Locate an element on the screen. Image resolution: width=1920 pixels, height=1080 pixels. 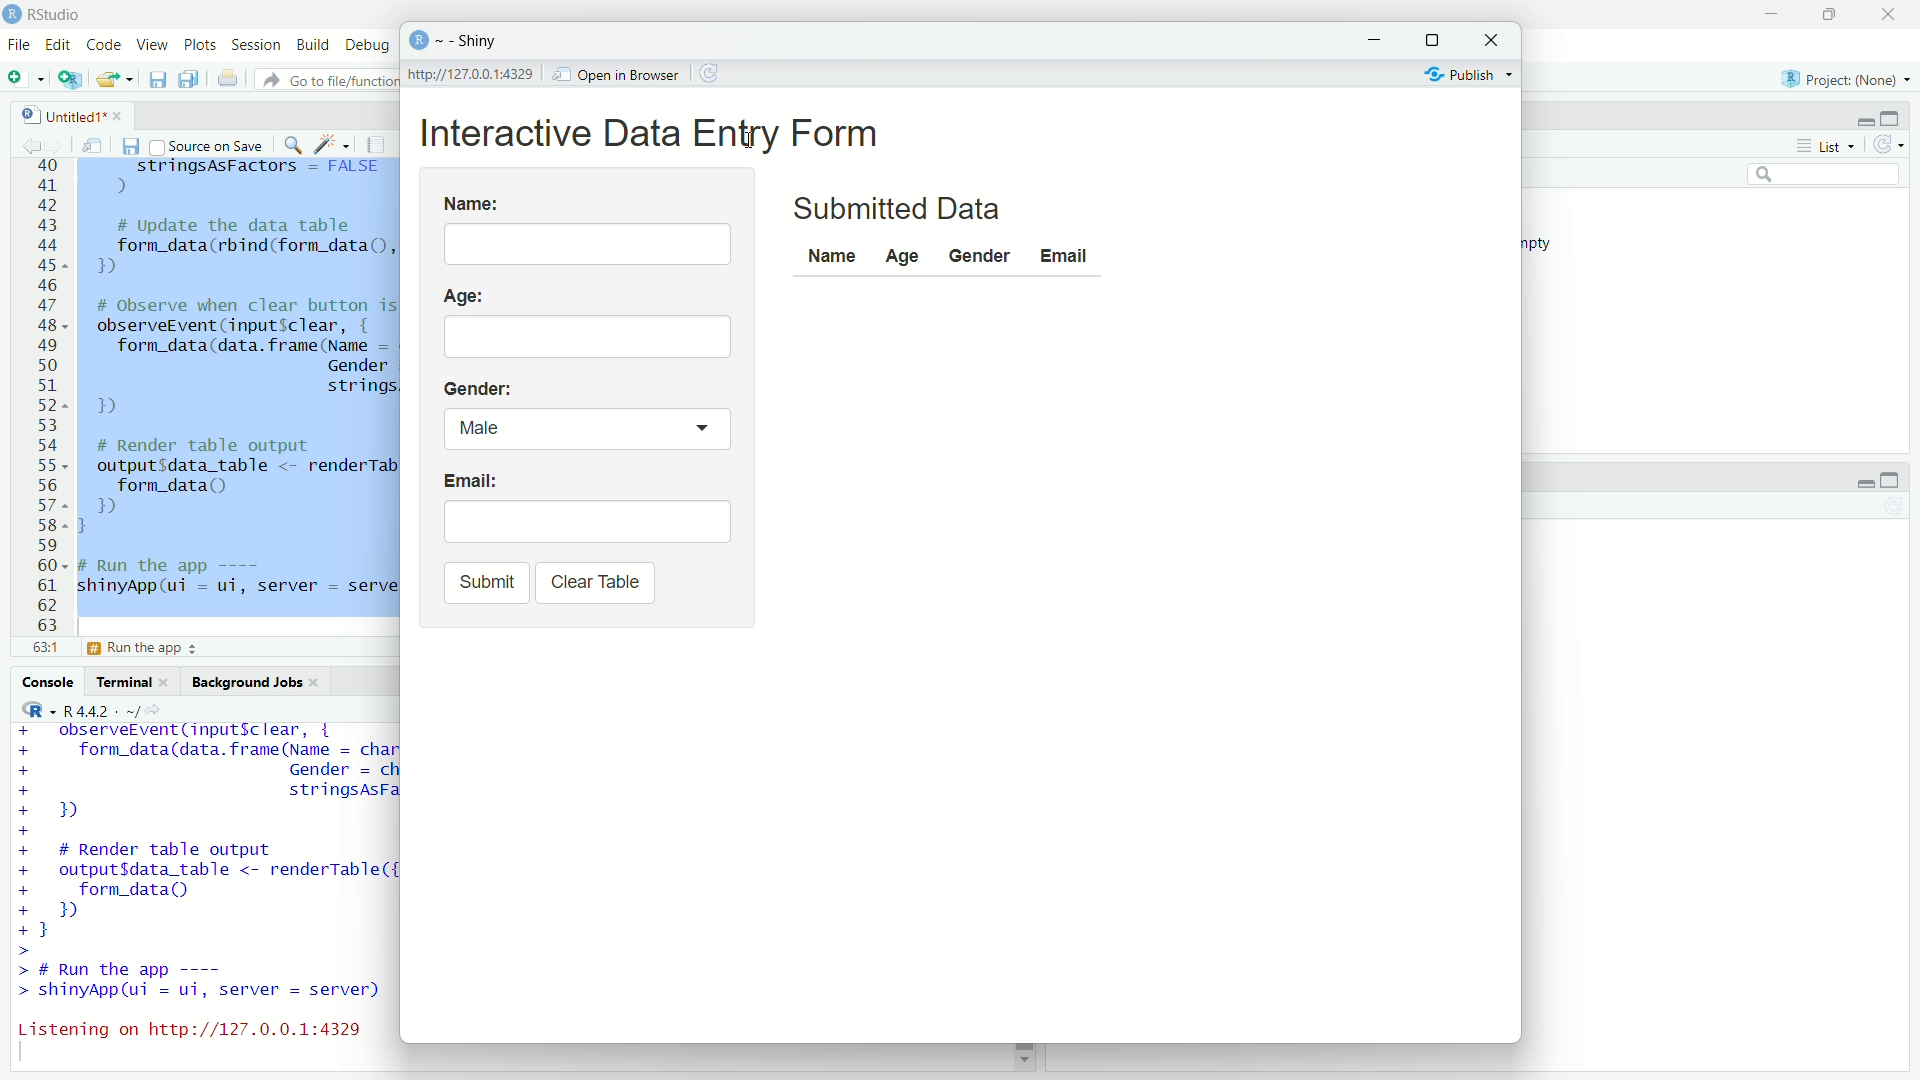
code to render table output is located at coordinates (239, 486).